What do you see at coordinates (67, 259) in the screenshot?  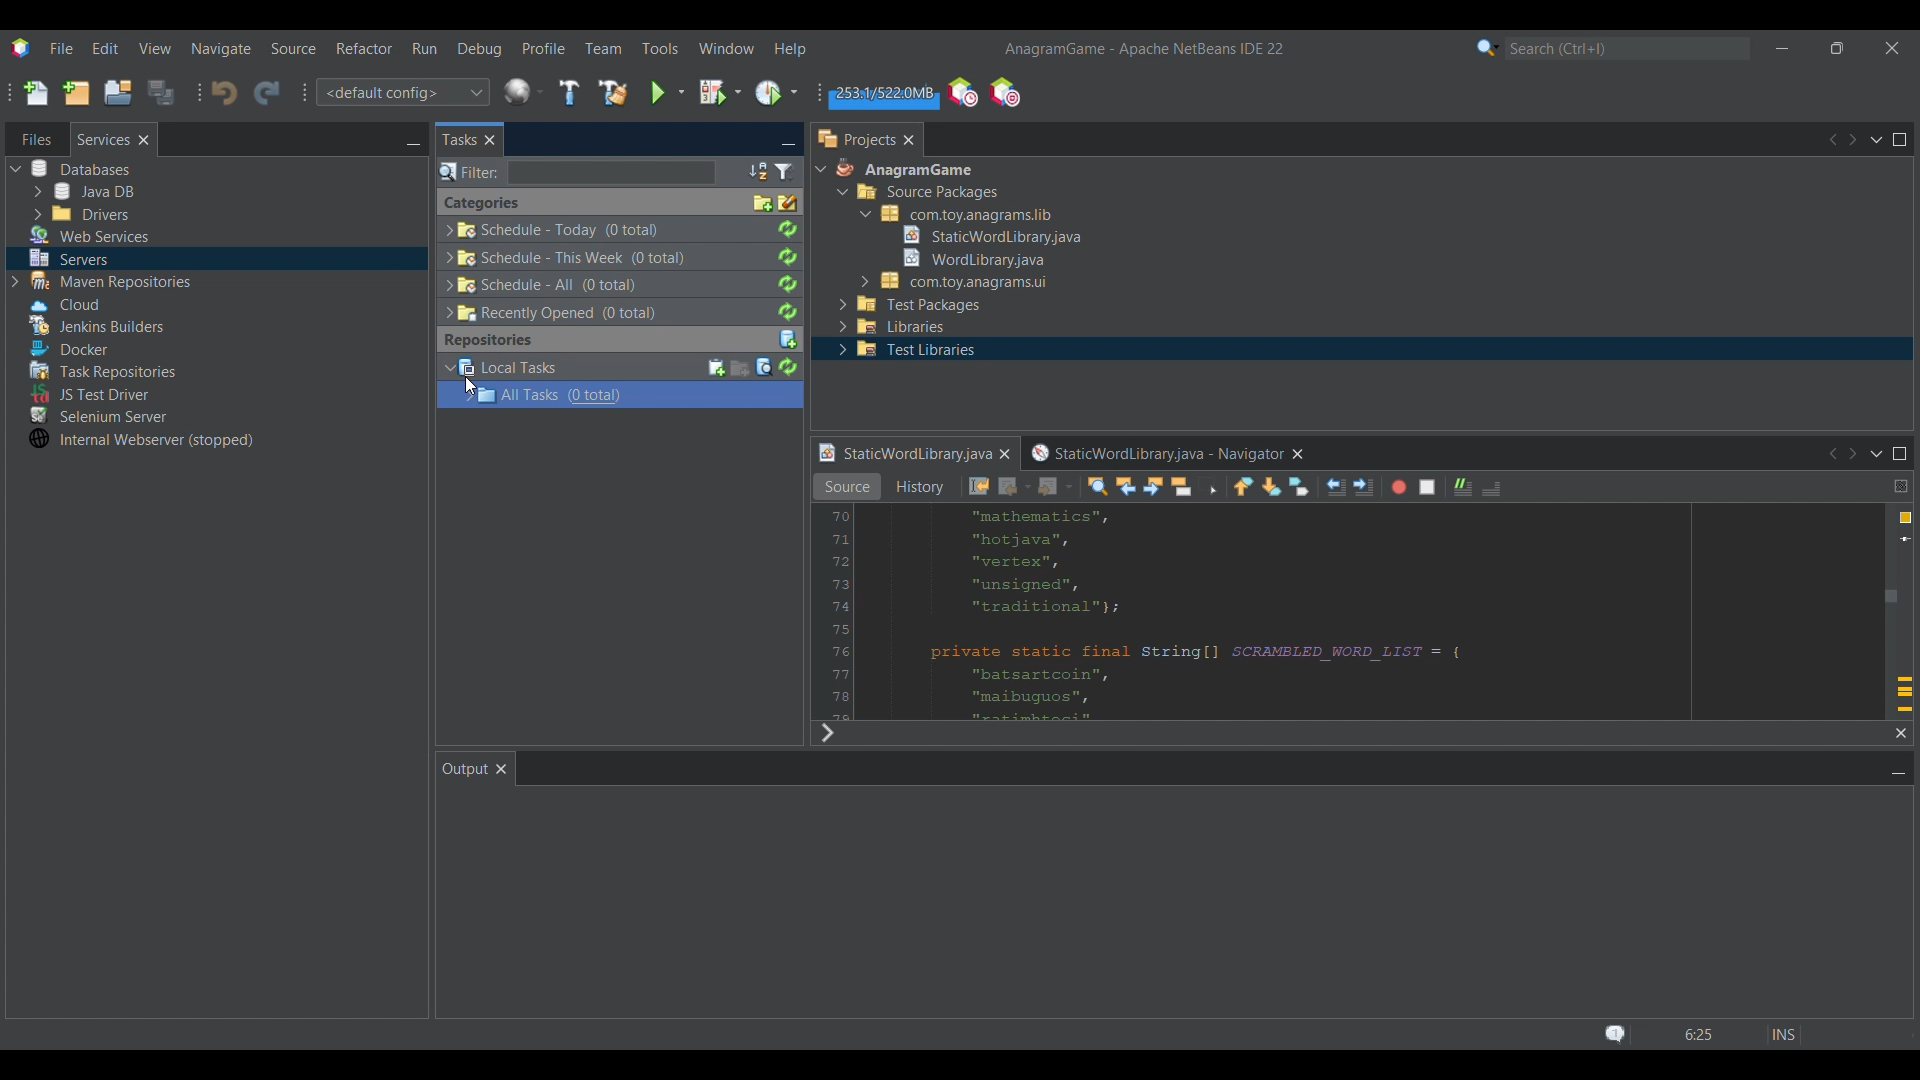 I see `` at bounding box center [67, 259].